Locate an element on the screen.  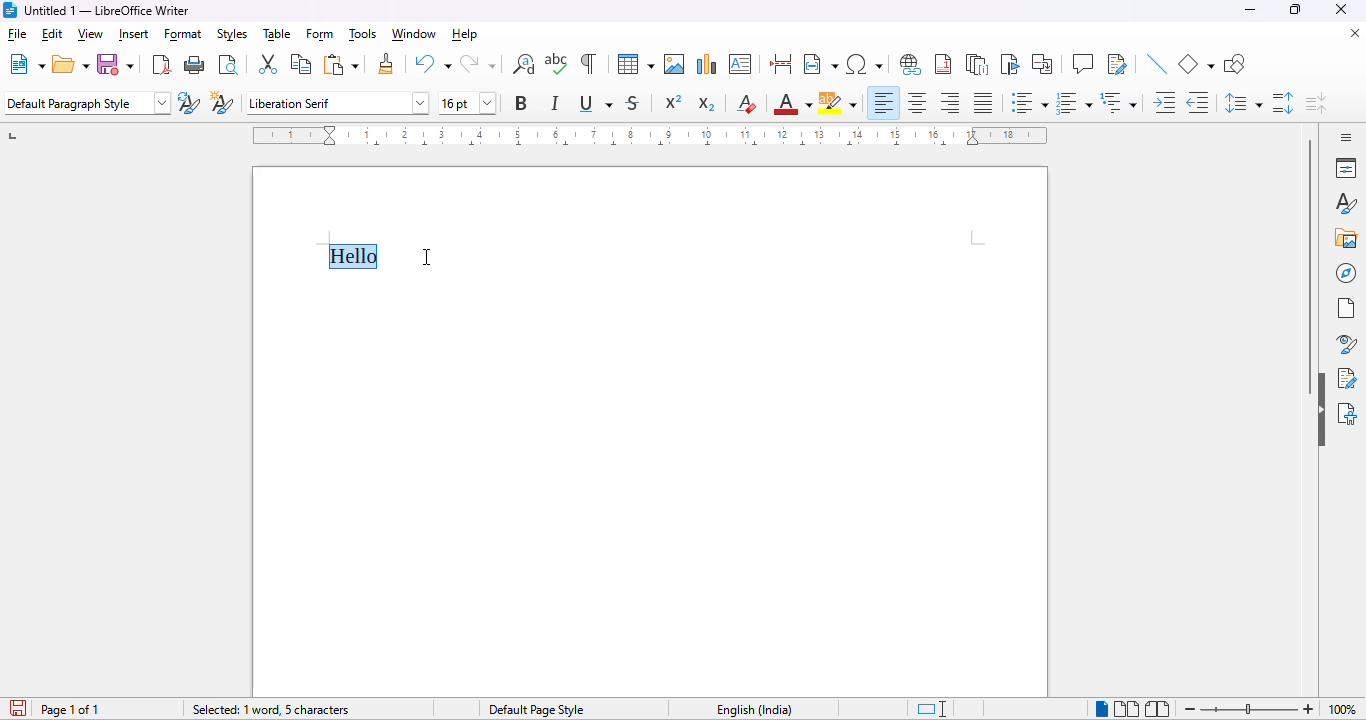
manage changes is located at coordinates (1349, 378).